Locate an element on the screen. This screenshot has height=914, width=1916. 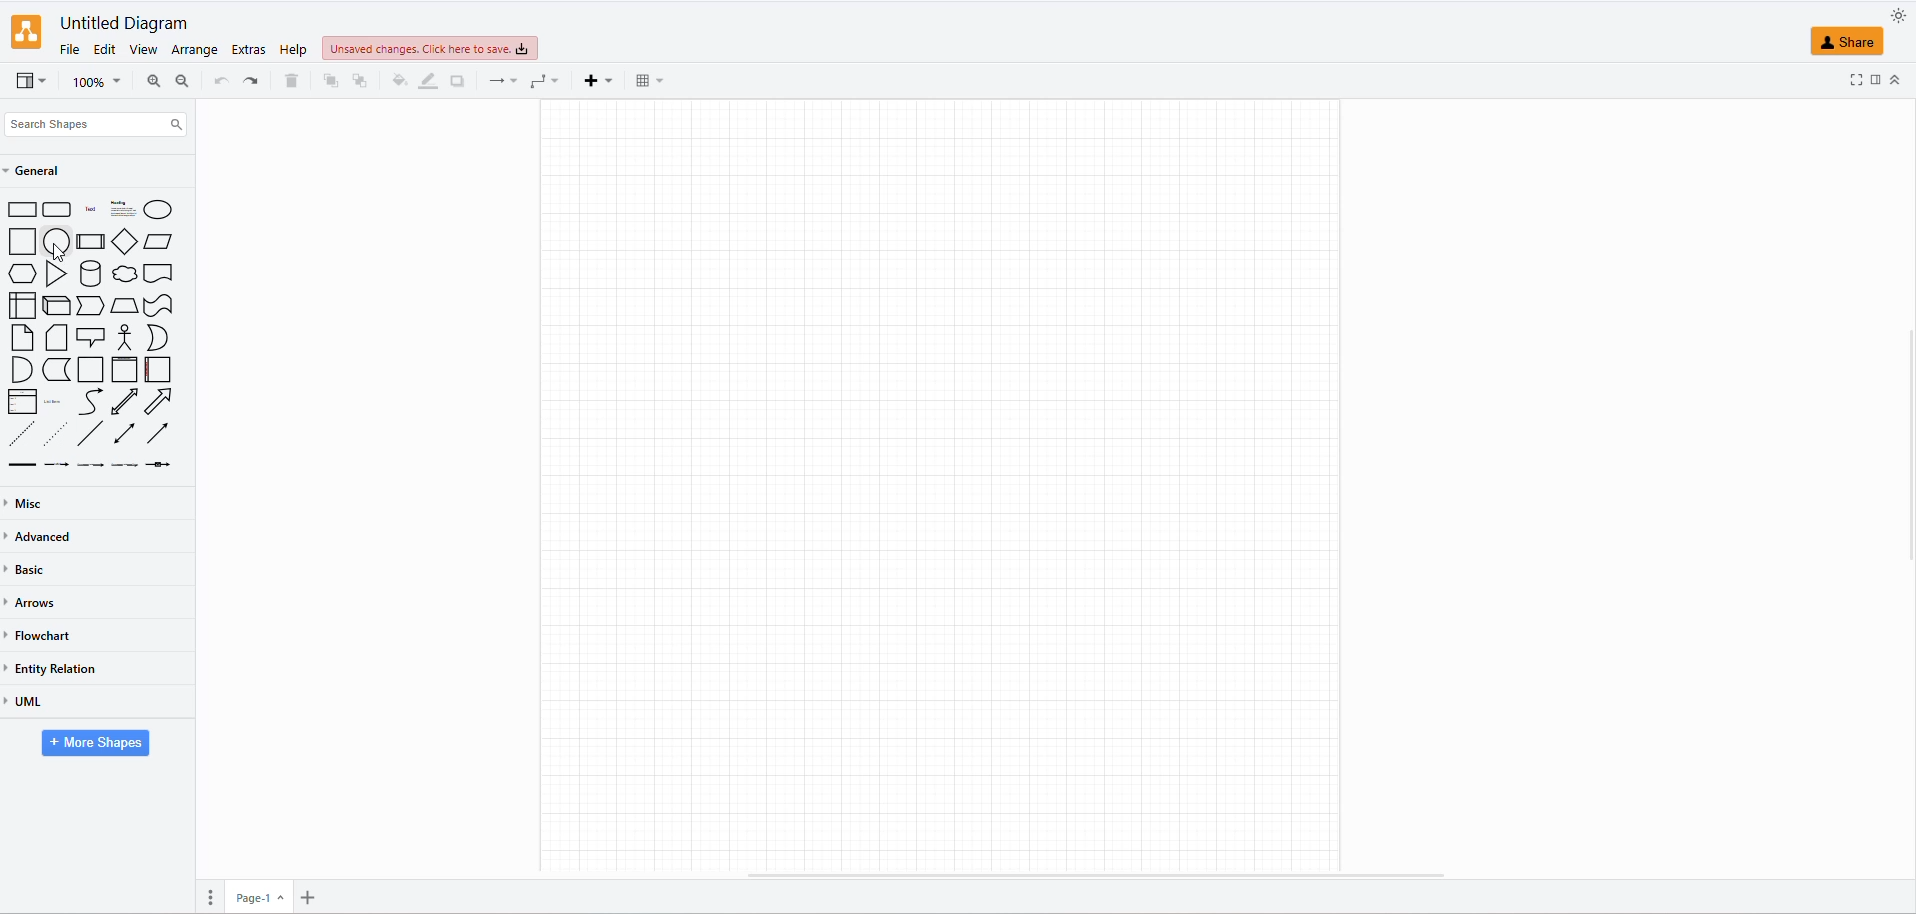
BASIC is located at coordinates (31, 568).